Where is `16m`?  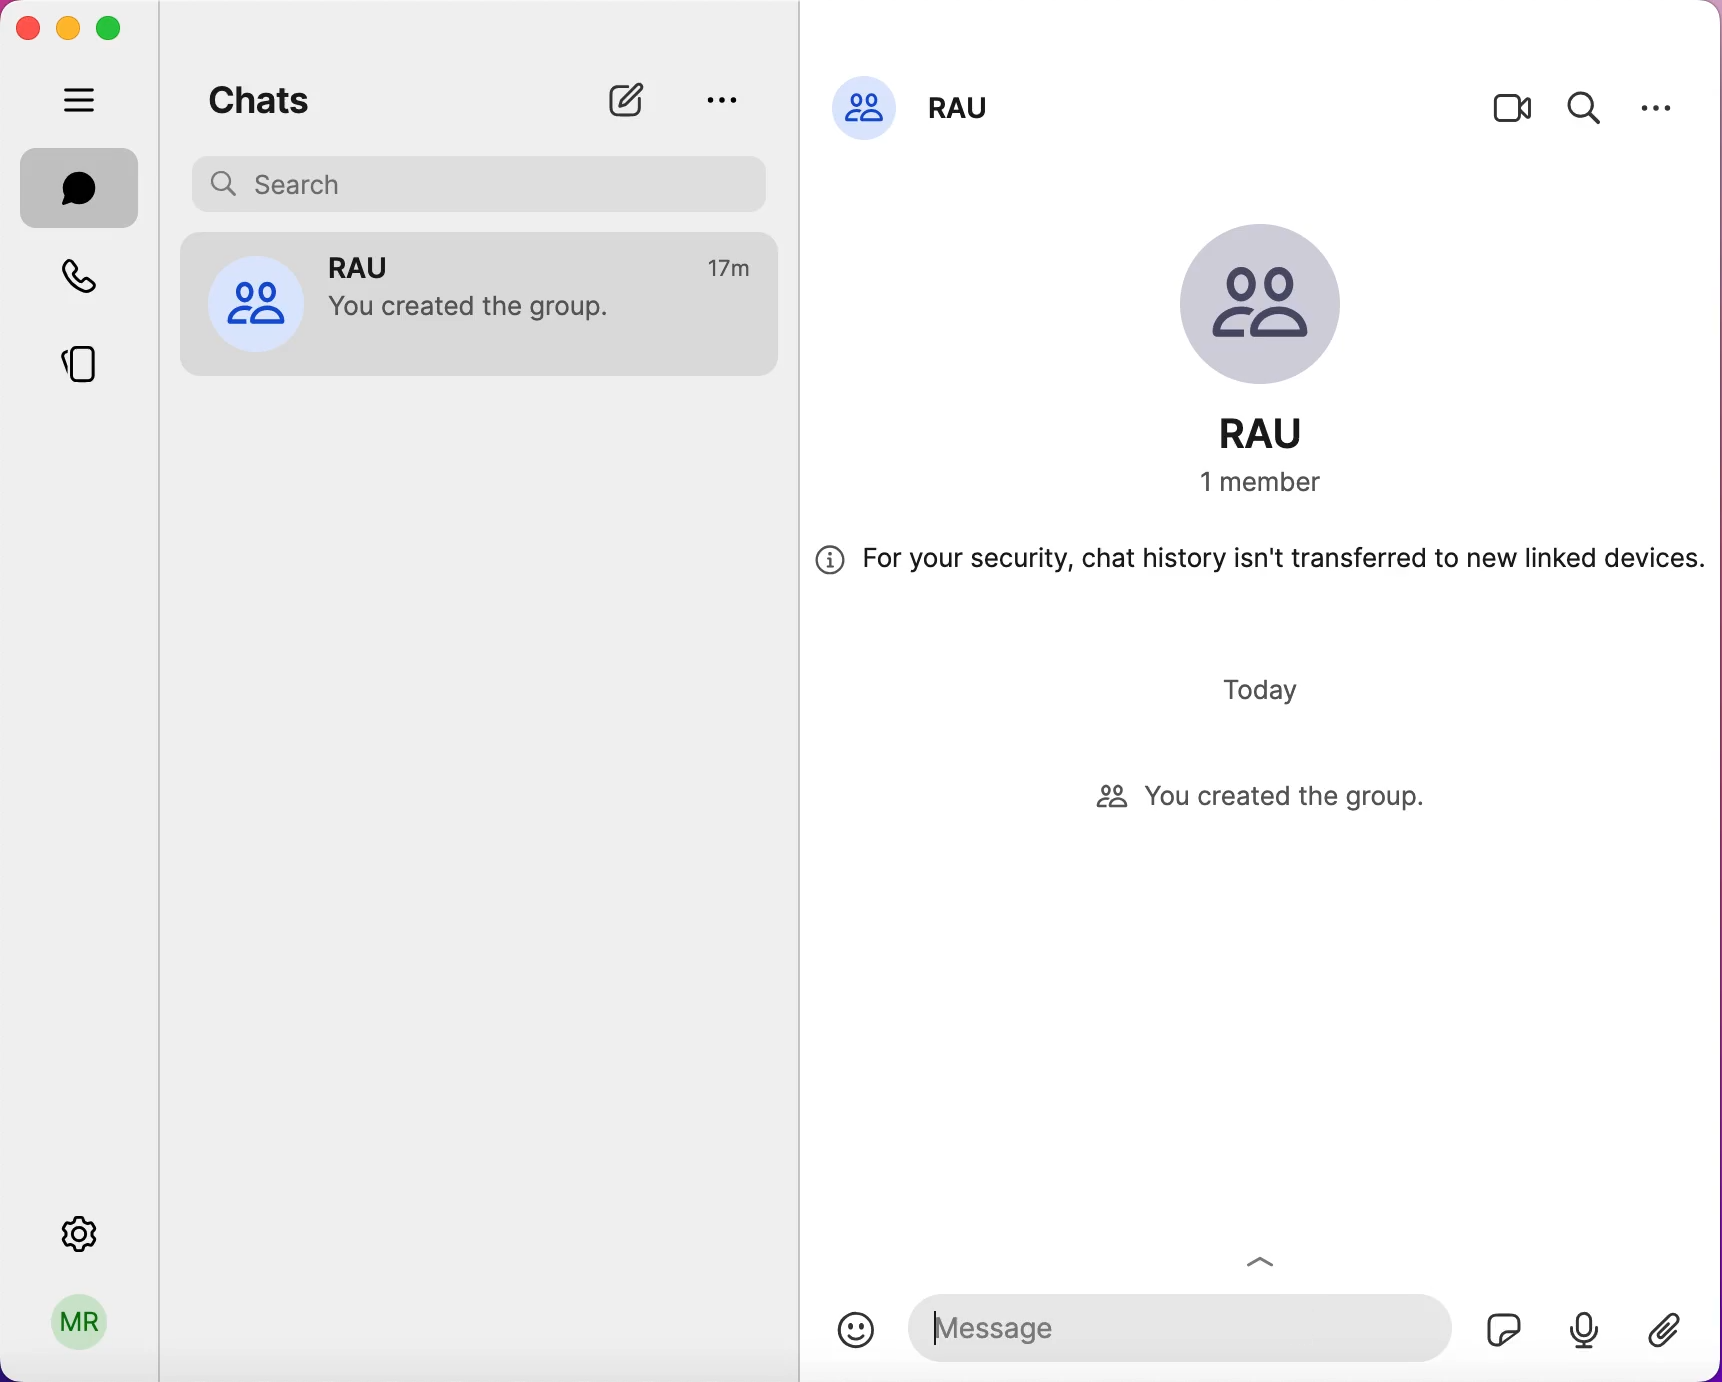
16m is located at coordinates (732, 269).